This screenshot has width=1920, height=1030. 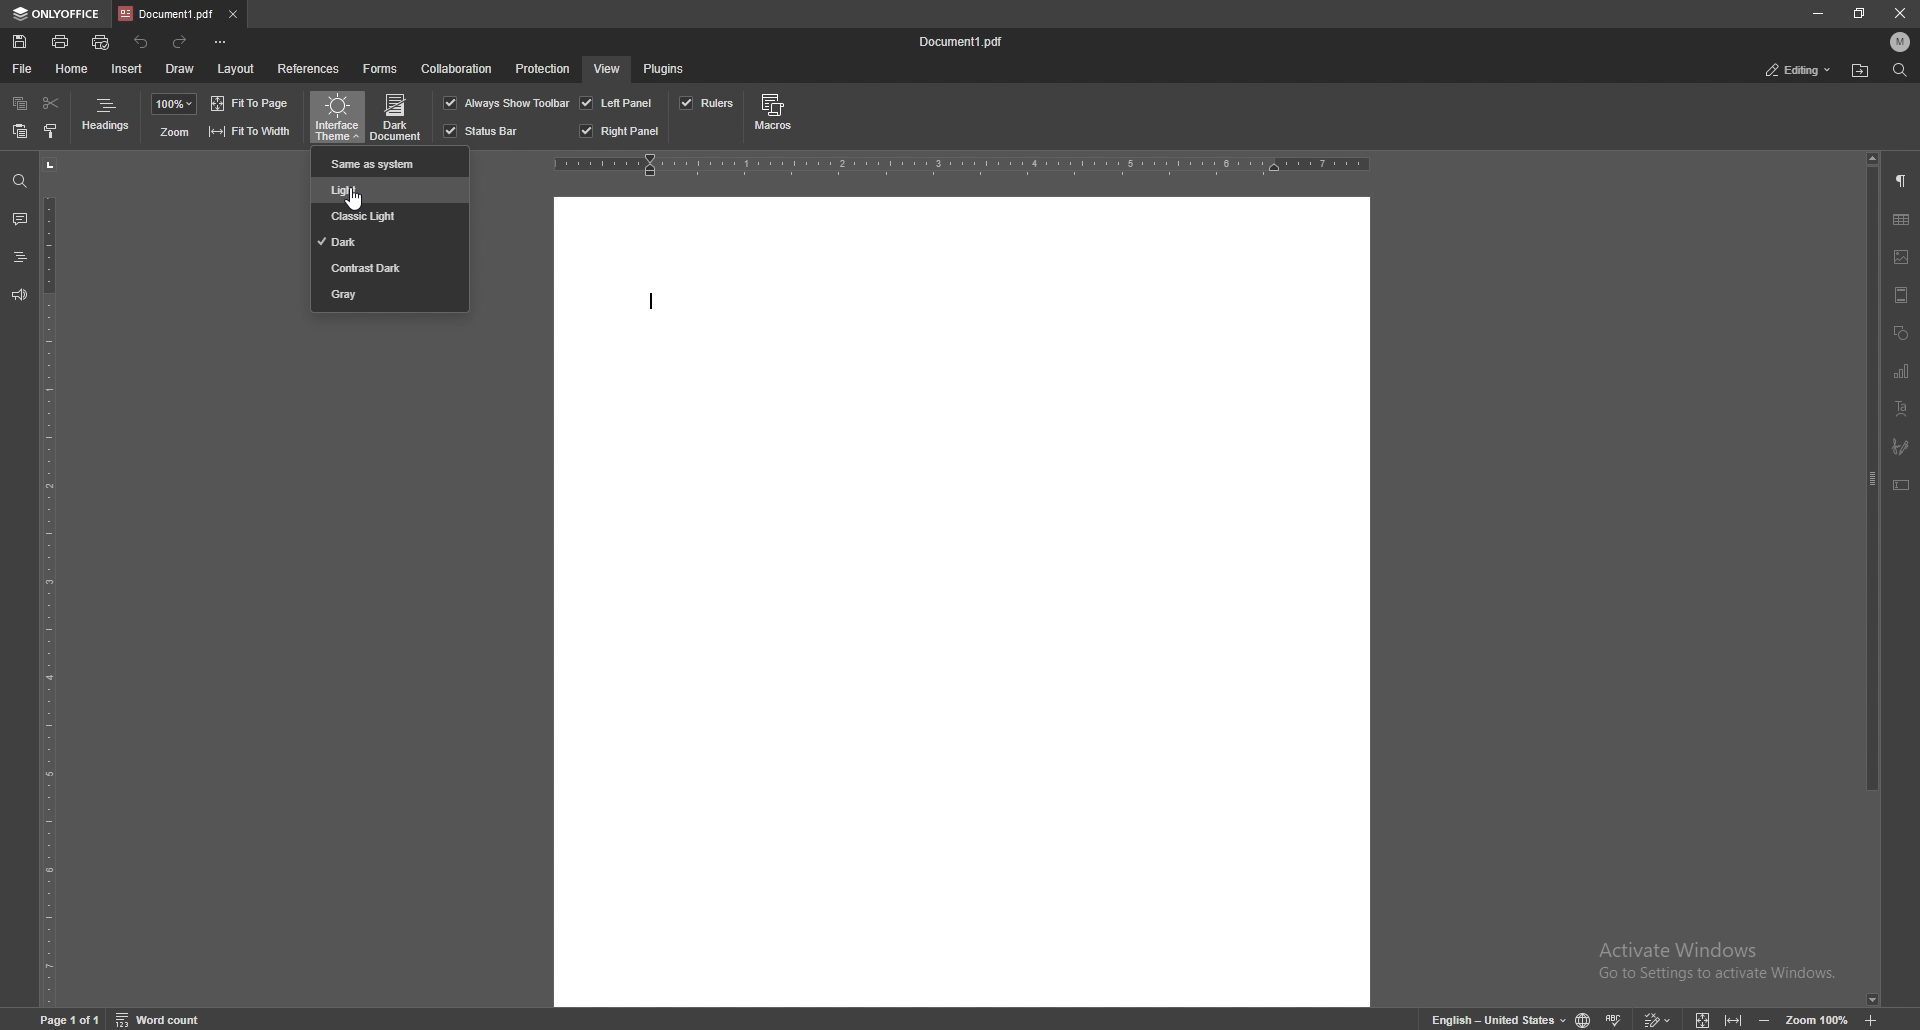 What do you see at coordinates (232, 16) in the screenshot?
I see `close tab` at bounding box center [232, 16].